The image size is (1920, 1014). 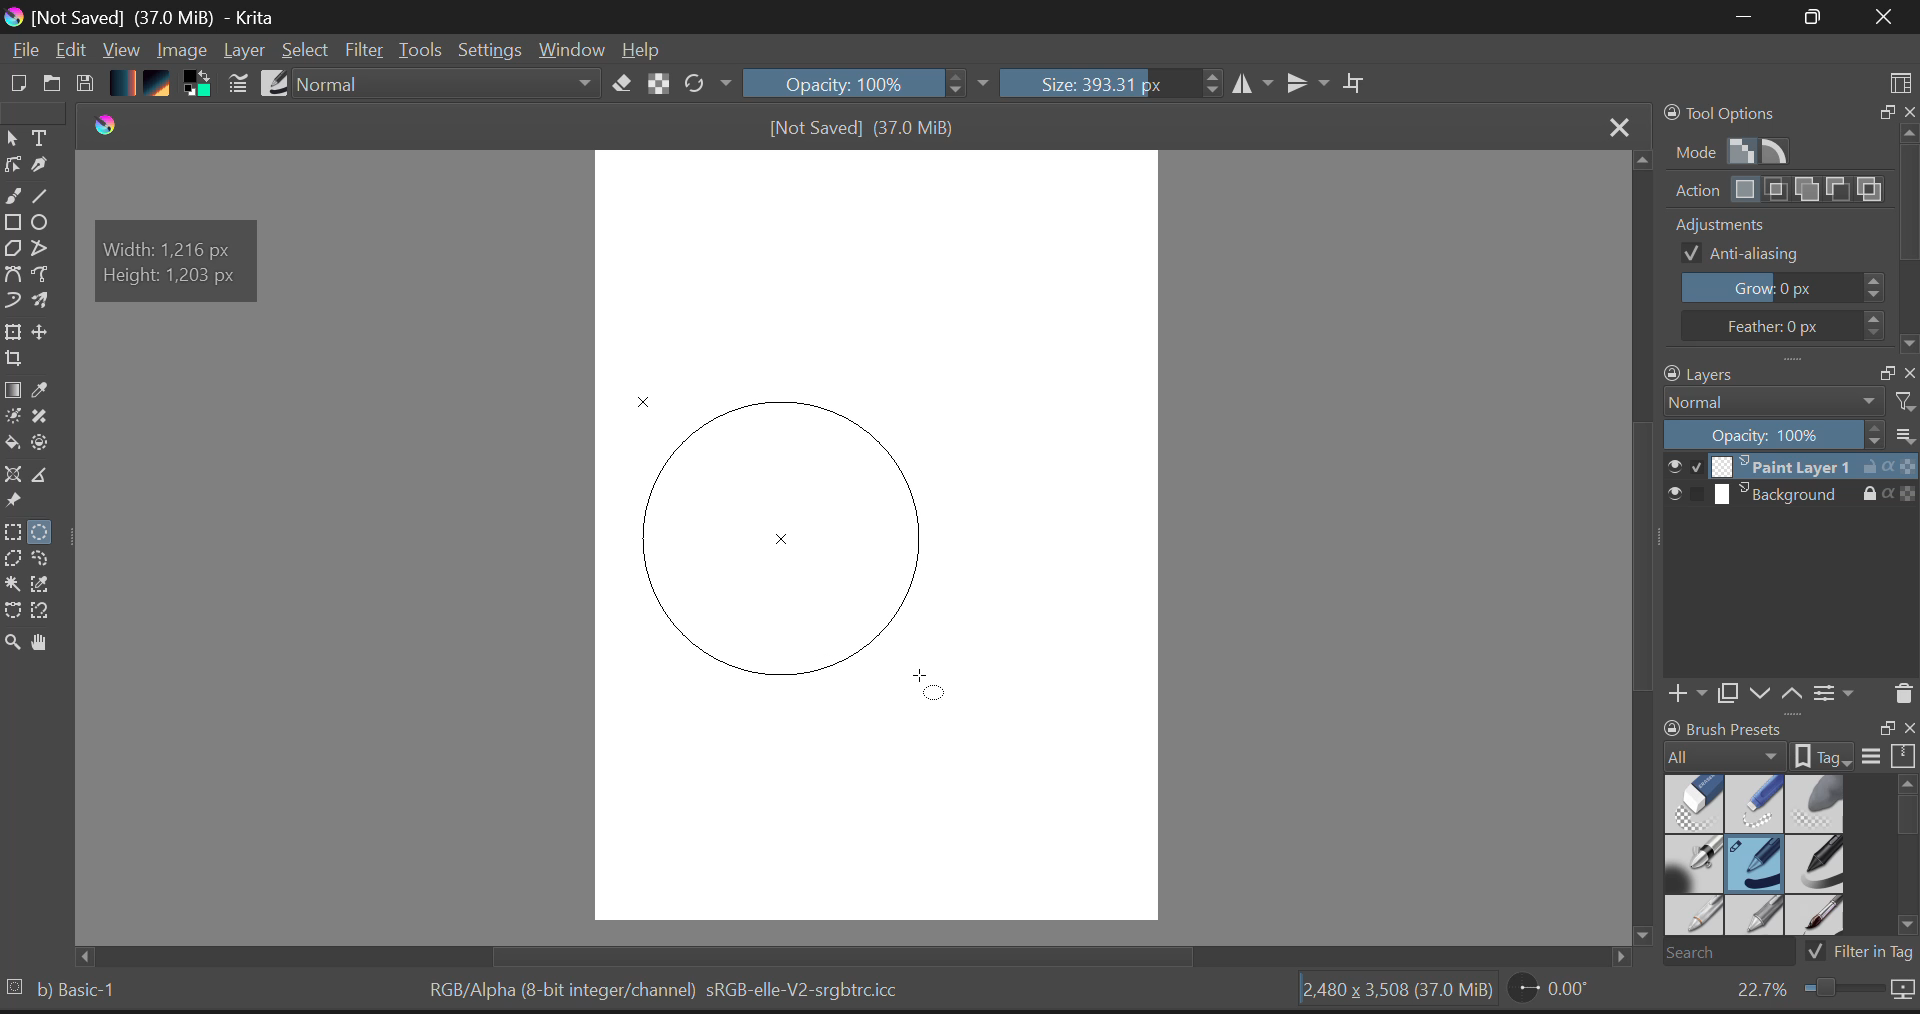 What do you see at coordinates (24, 53) in the screenshot?
I see `File` at bounding box center [24, 53].